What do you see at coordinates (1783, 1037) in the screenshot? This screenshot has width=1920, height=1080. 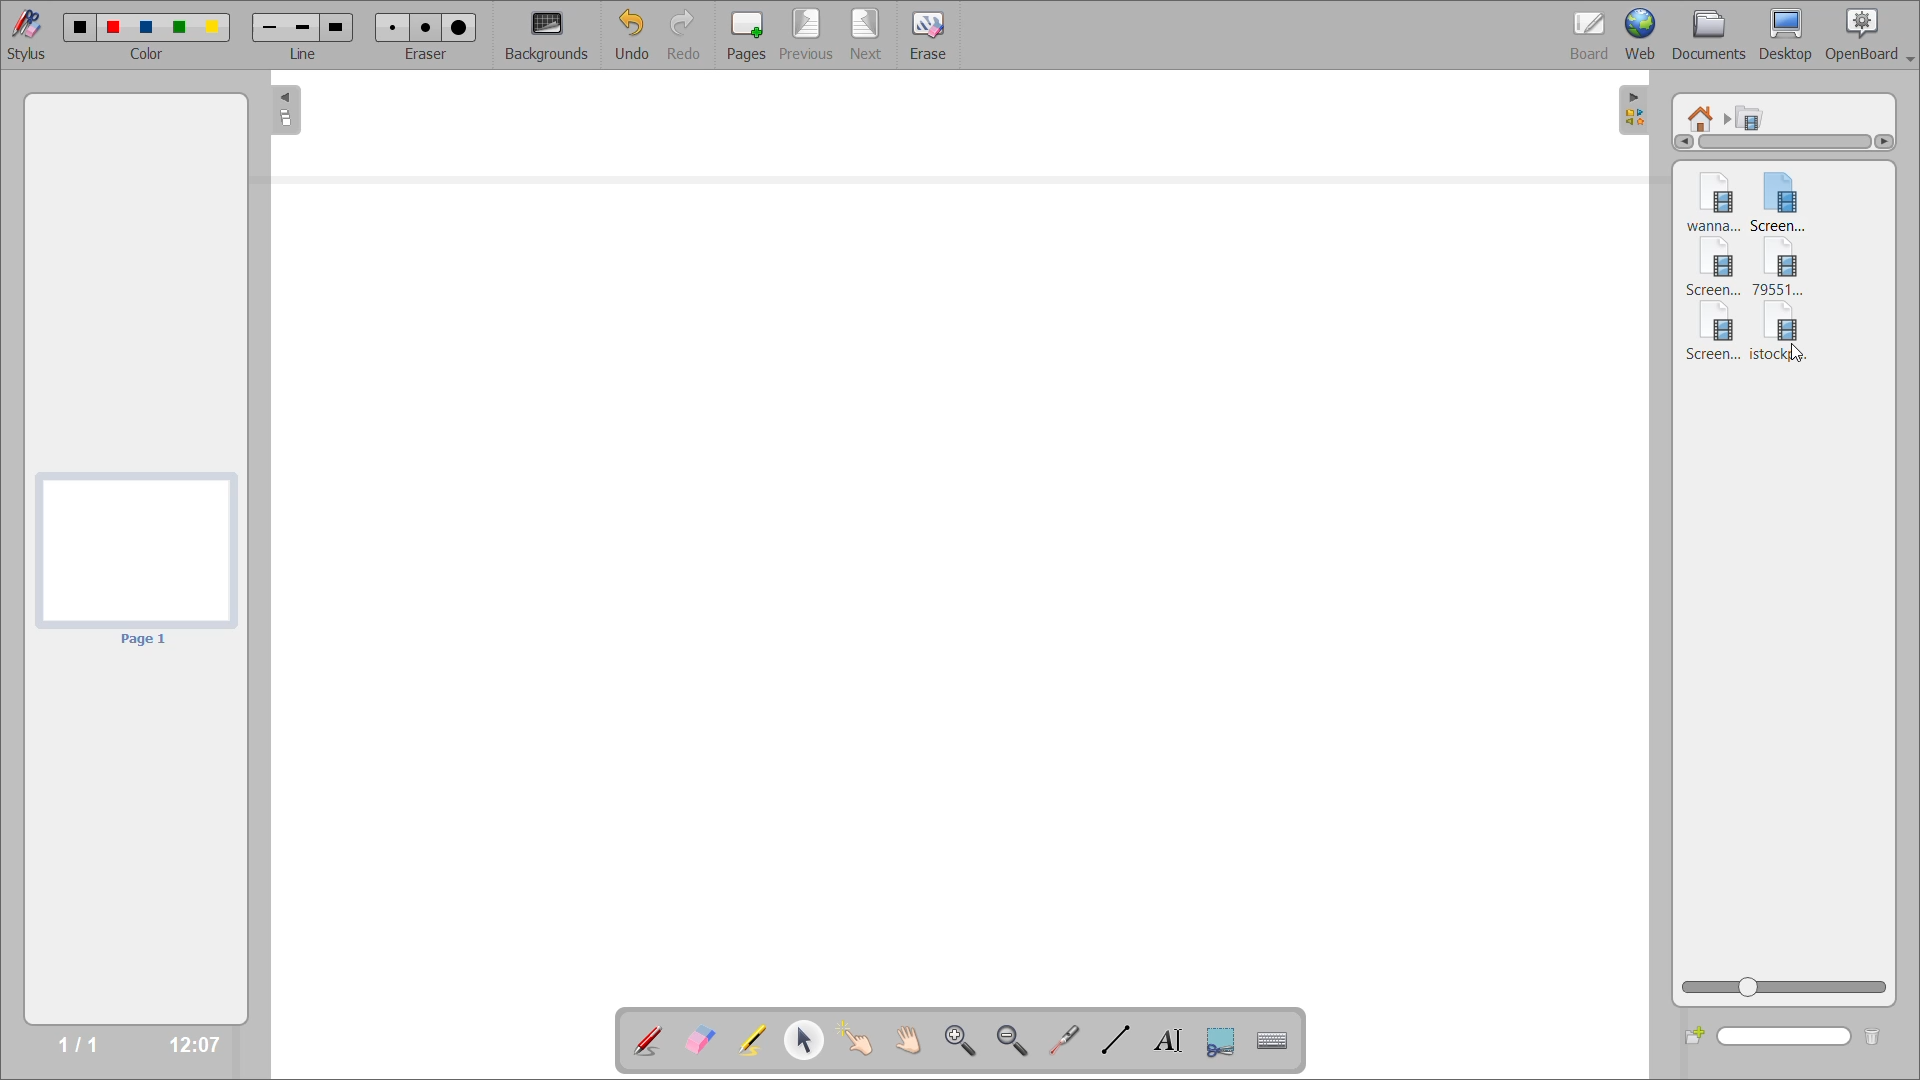 I see `name box` at bounding box center [1783, 1037].